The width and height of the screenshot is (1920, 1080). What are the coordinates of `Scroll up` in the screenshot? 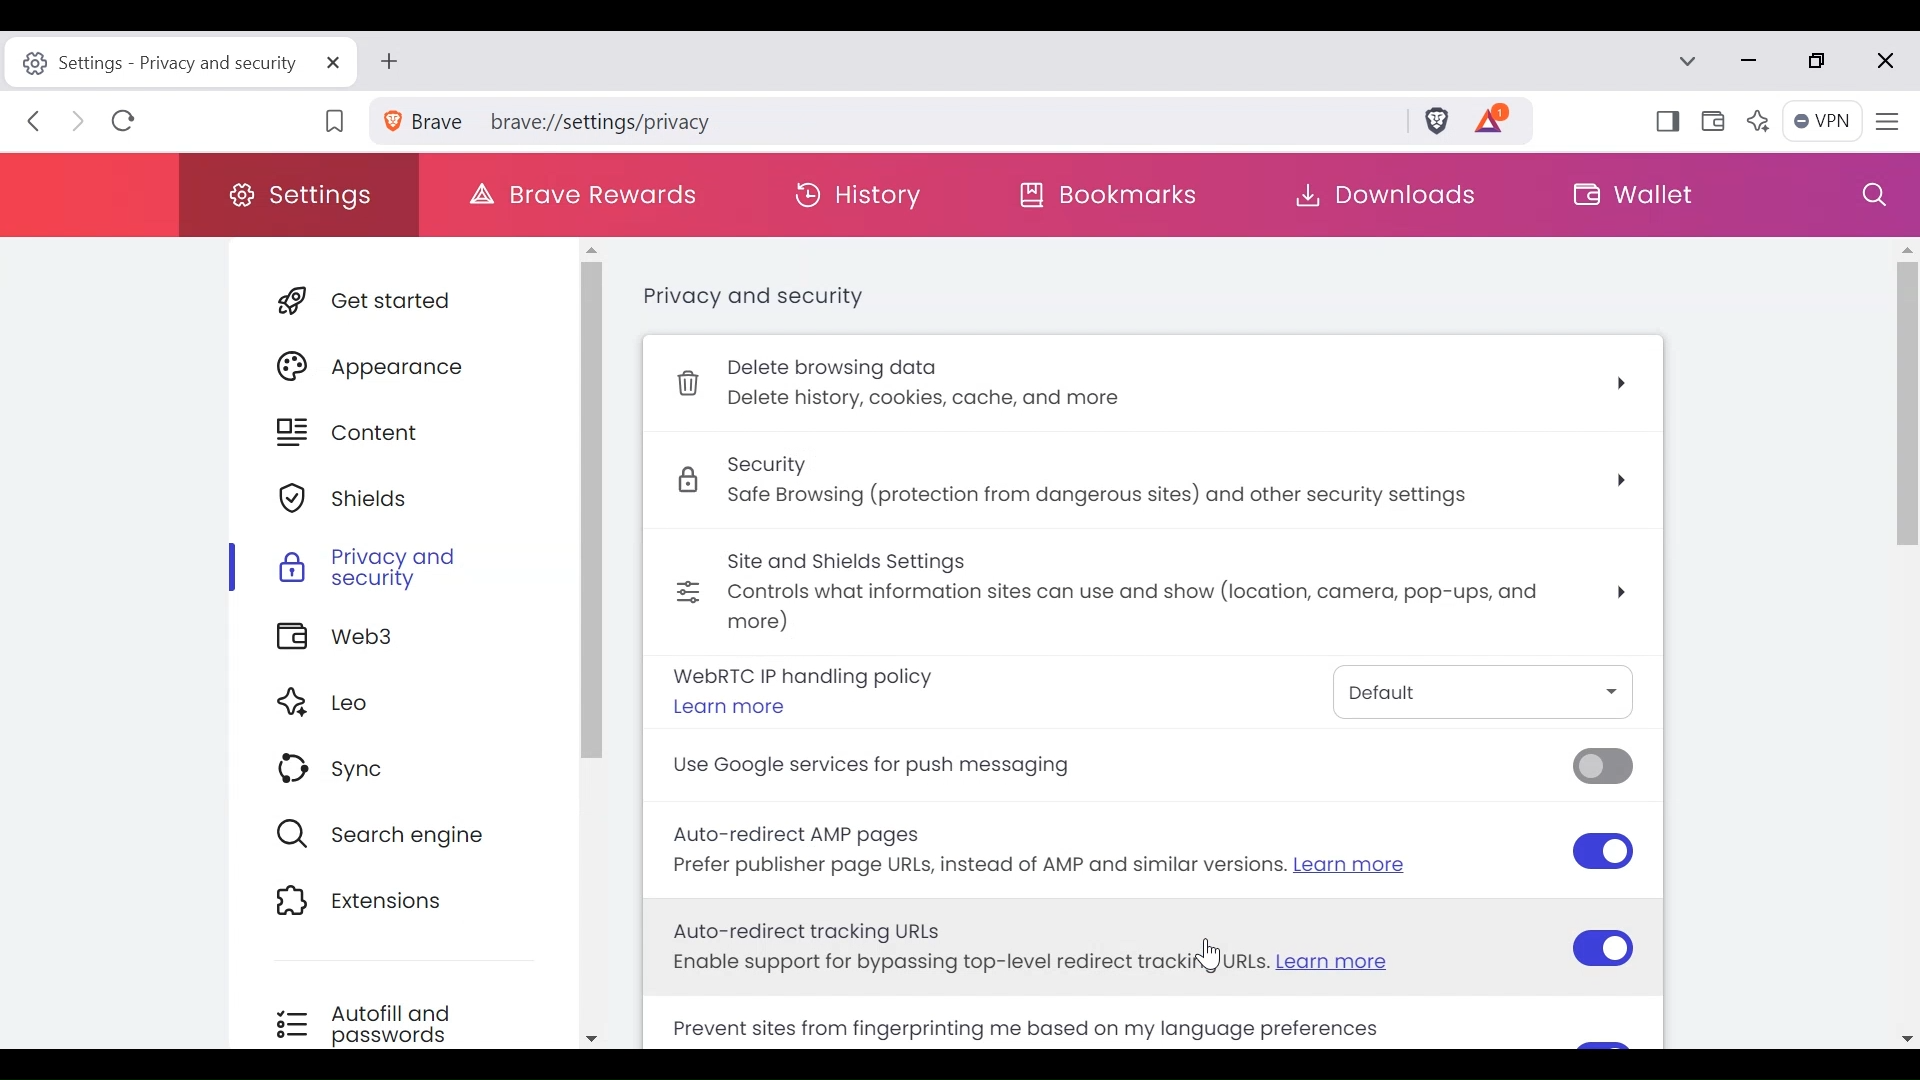 It's located at (1906, 248).